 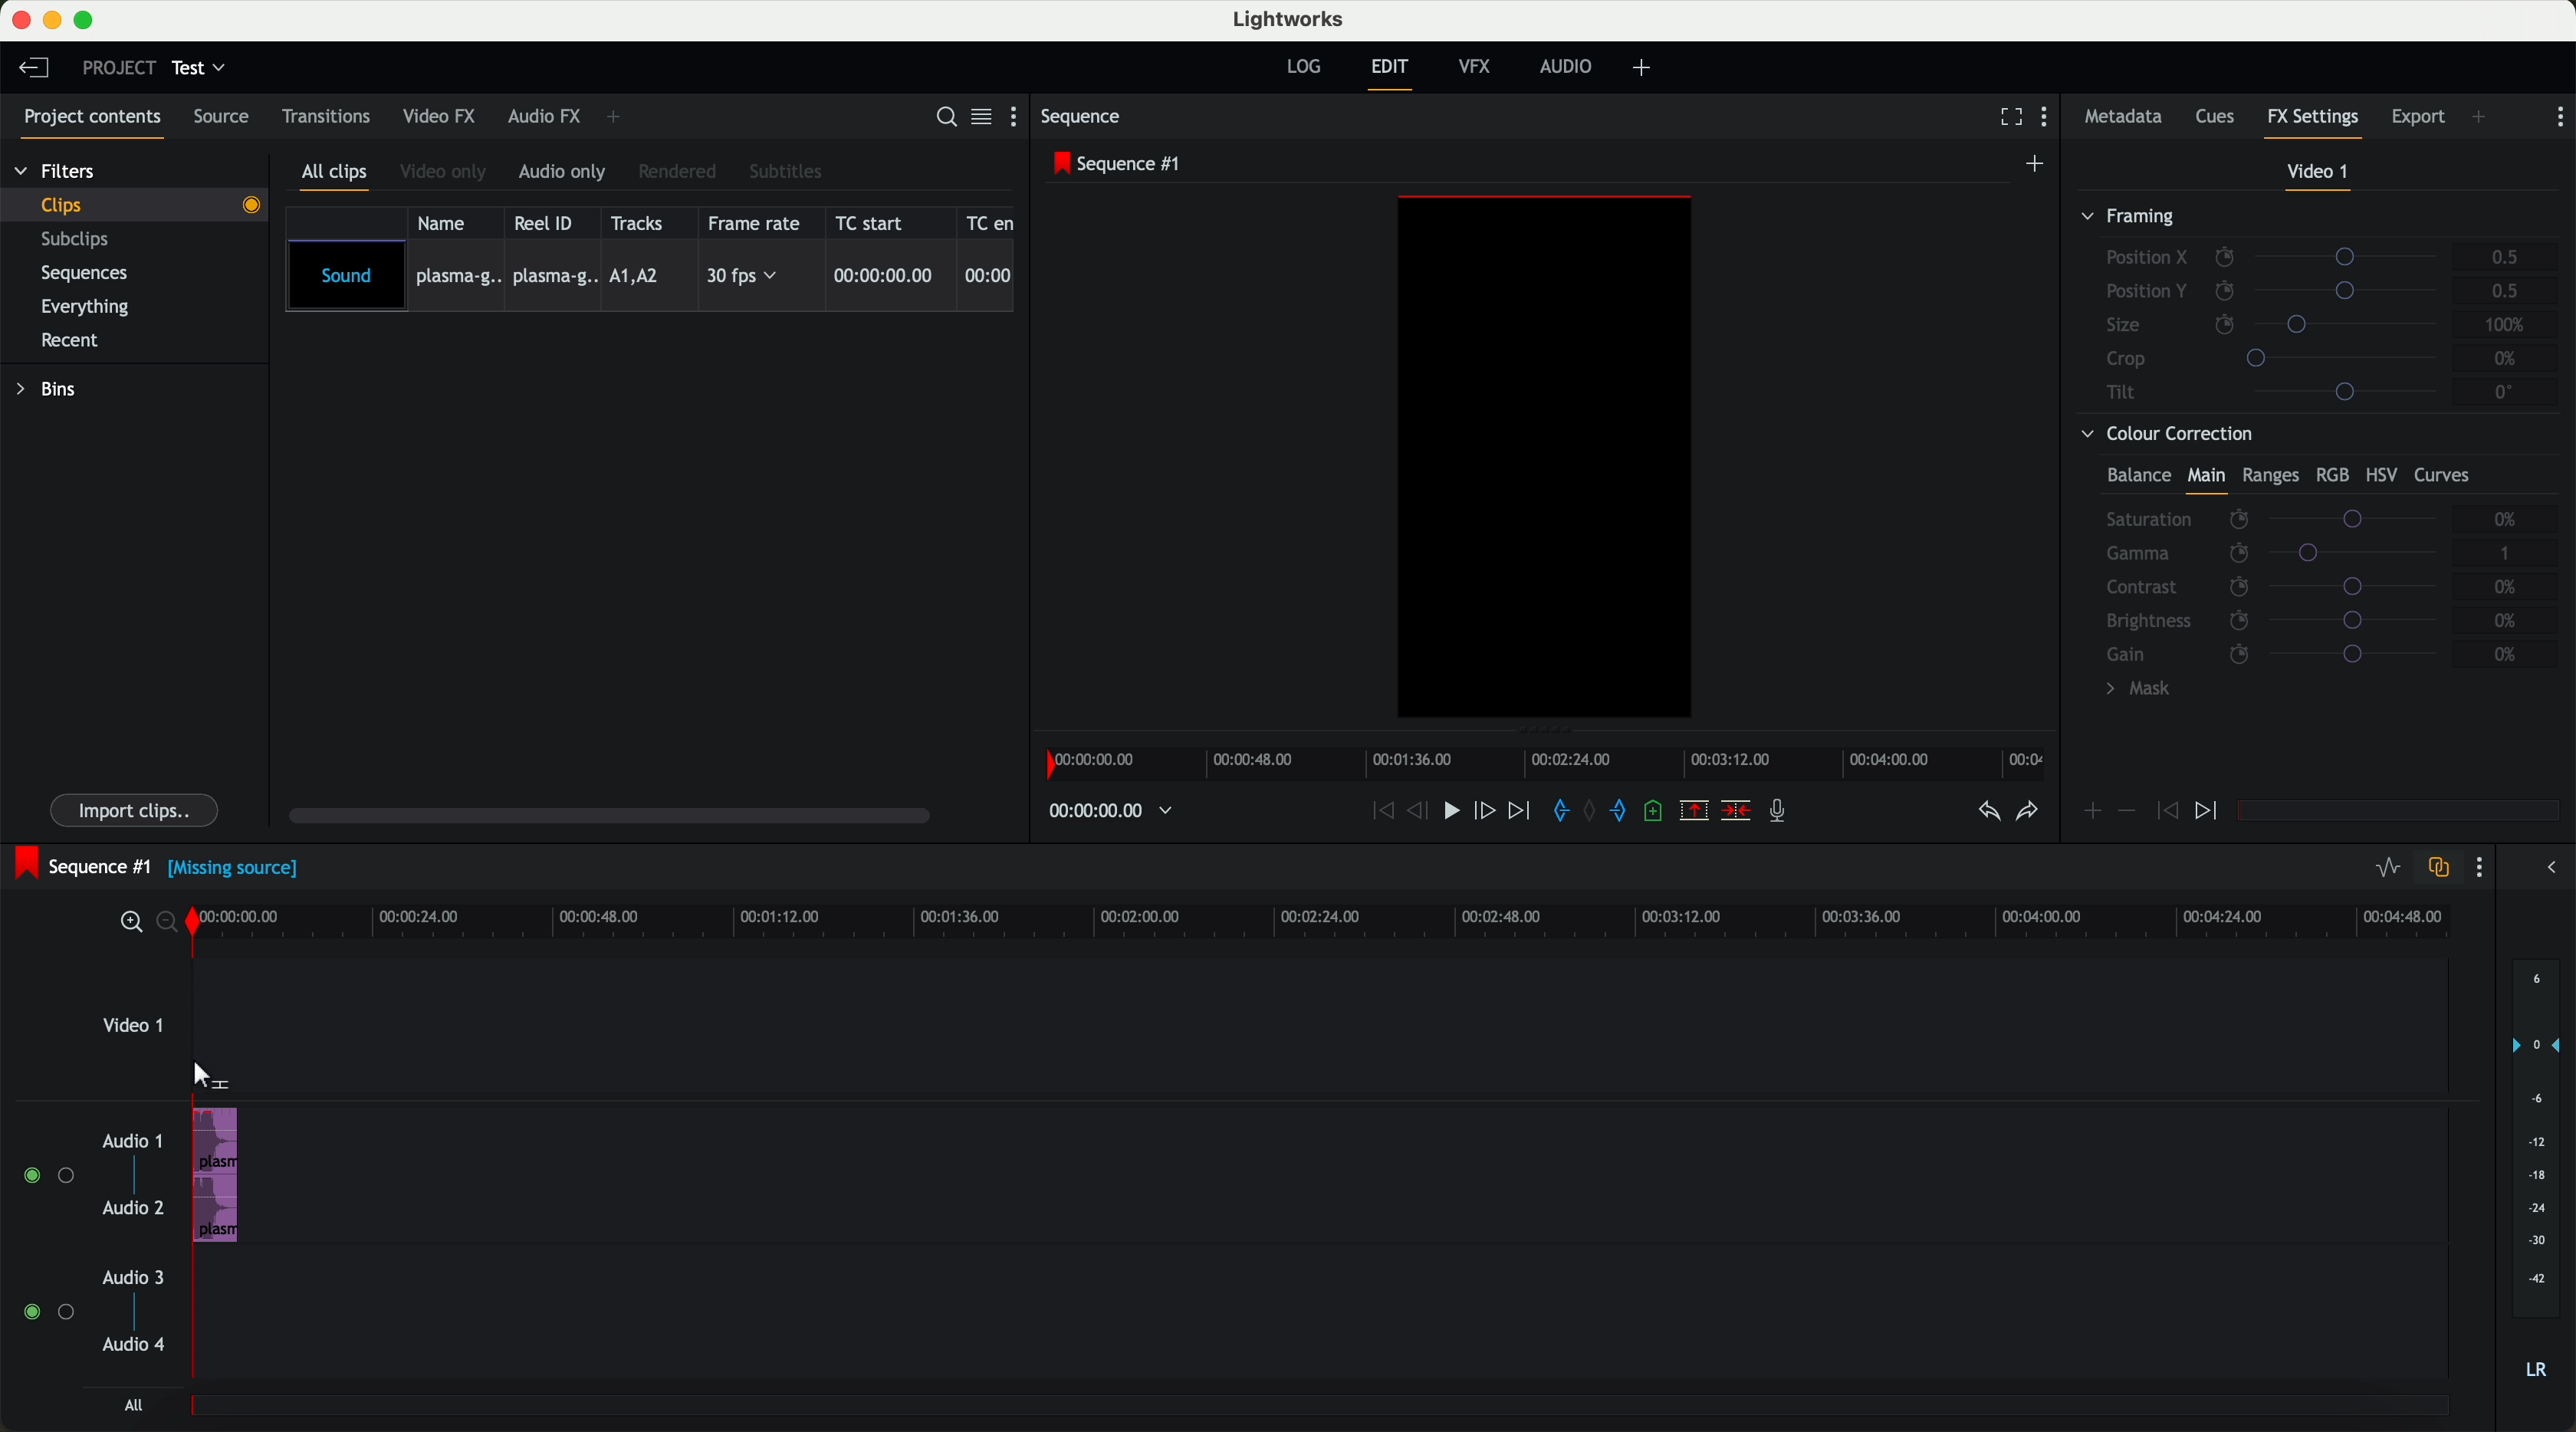 What do you see at coordinates (1457, 813) in the screenshot?
I see `play` at bounding box center [1457, 813].